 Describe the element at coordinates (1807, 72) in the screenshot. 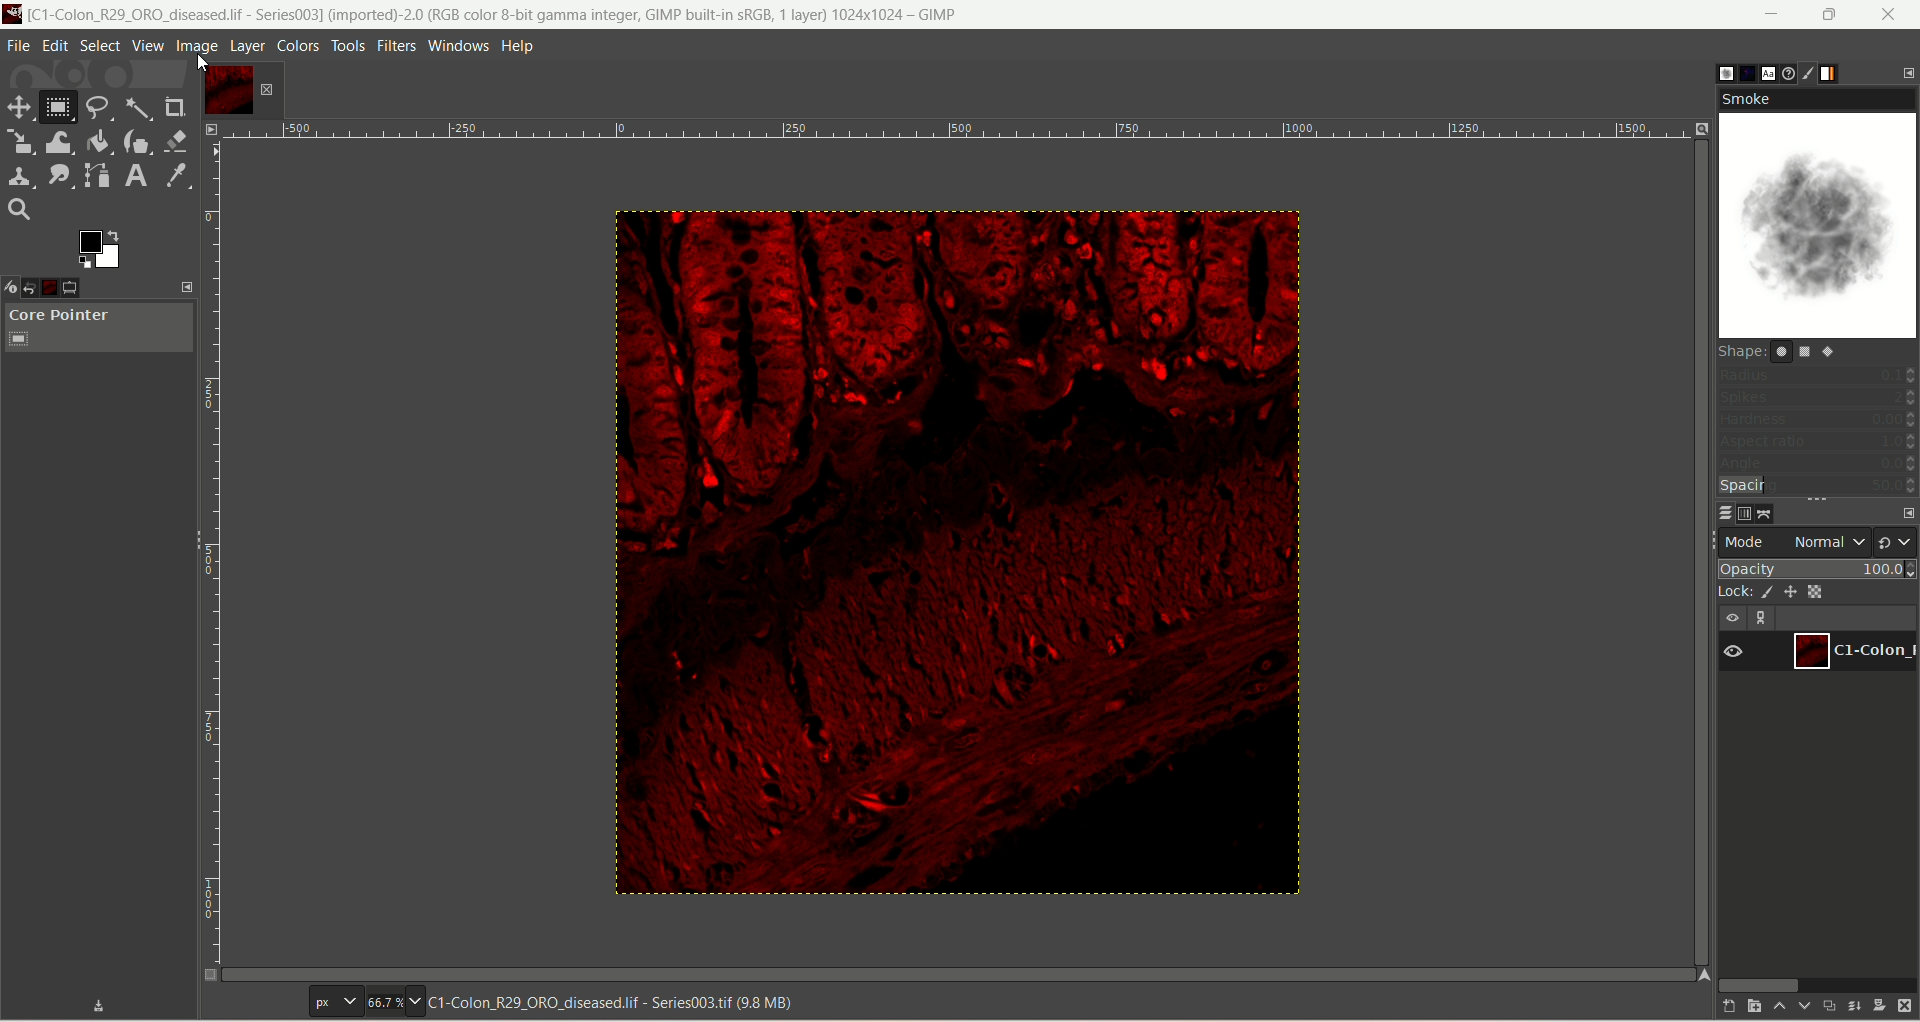

I see `brush editor` at that location.